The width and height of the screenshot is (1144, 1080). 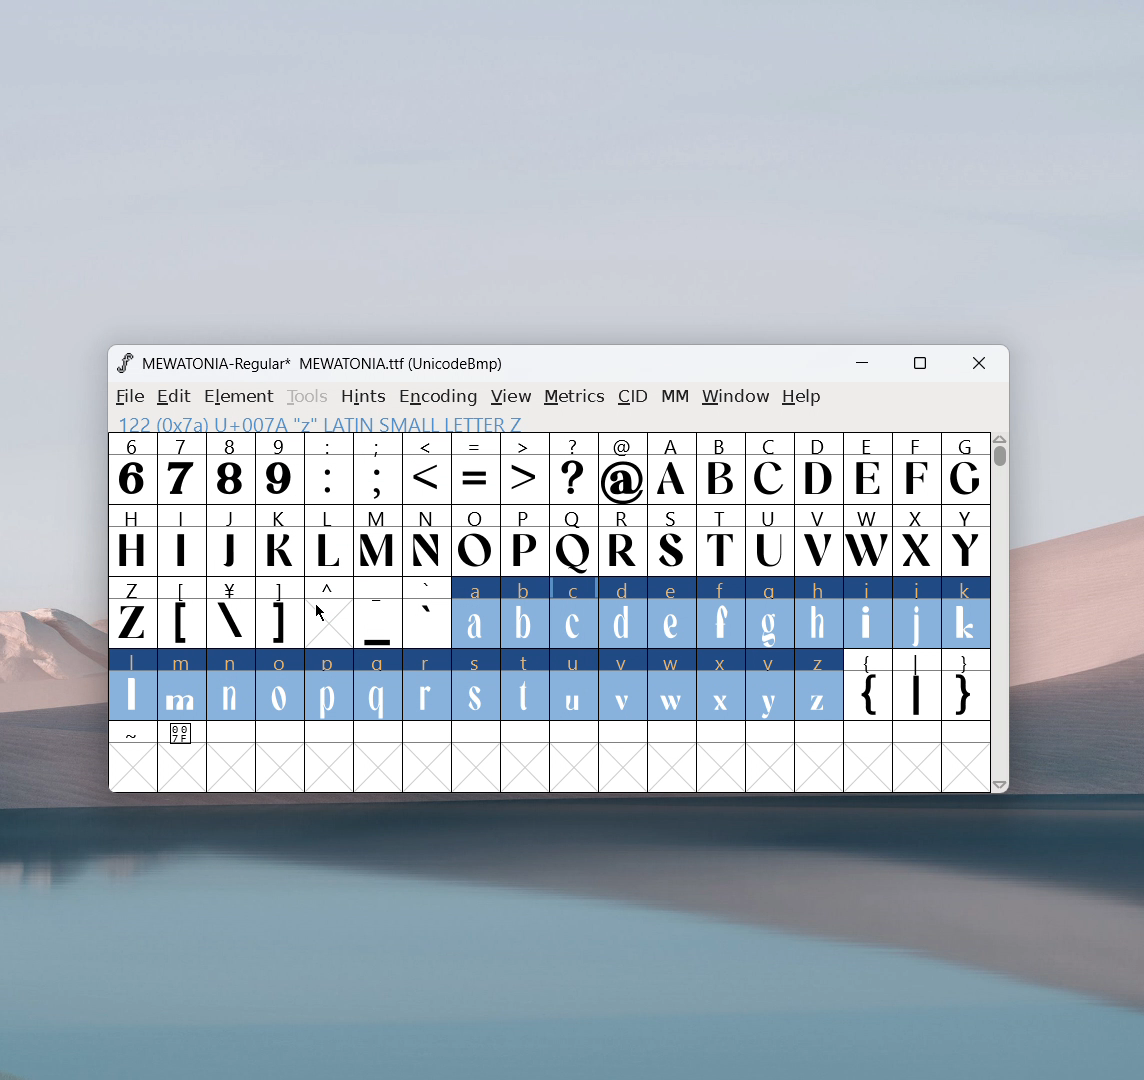 What do you see at coordinates (573, 685) in the screenshot?
I see `u` at bounding box center [573, 685].